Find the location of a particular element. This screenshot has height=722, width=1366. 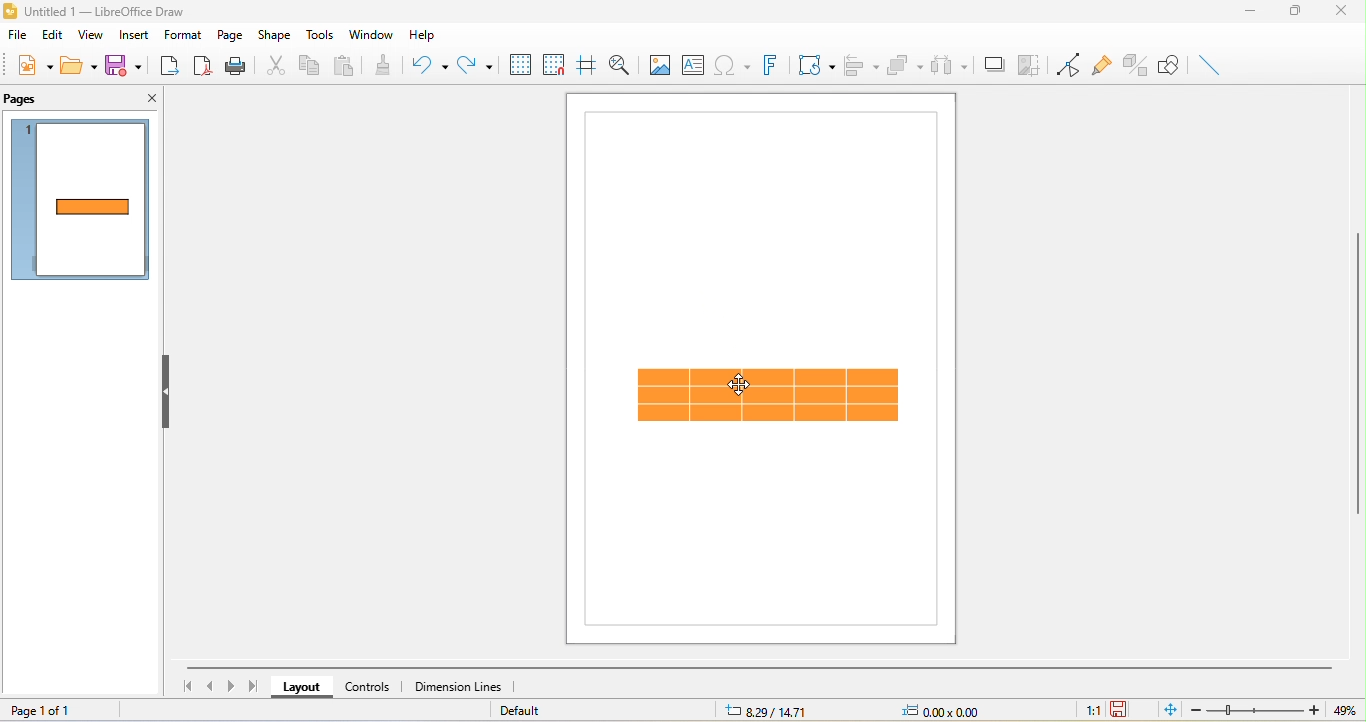

insert line is located at coordinates (1209, 64).